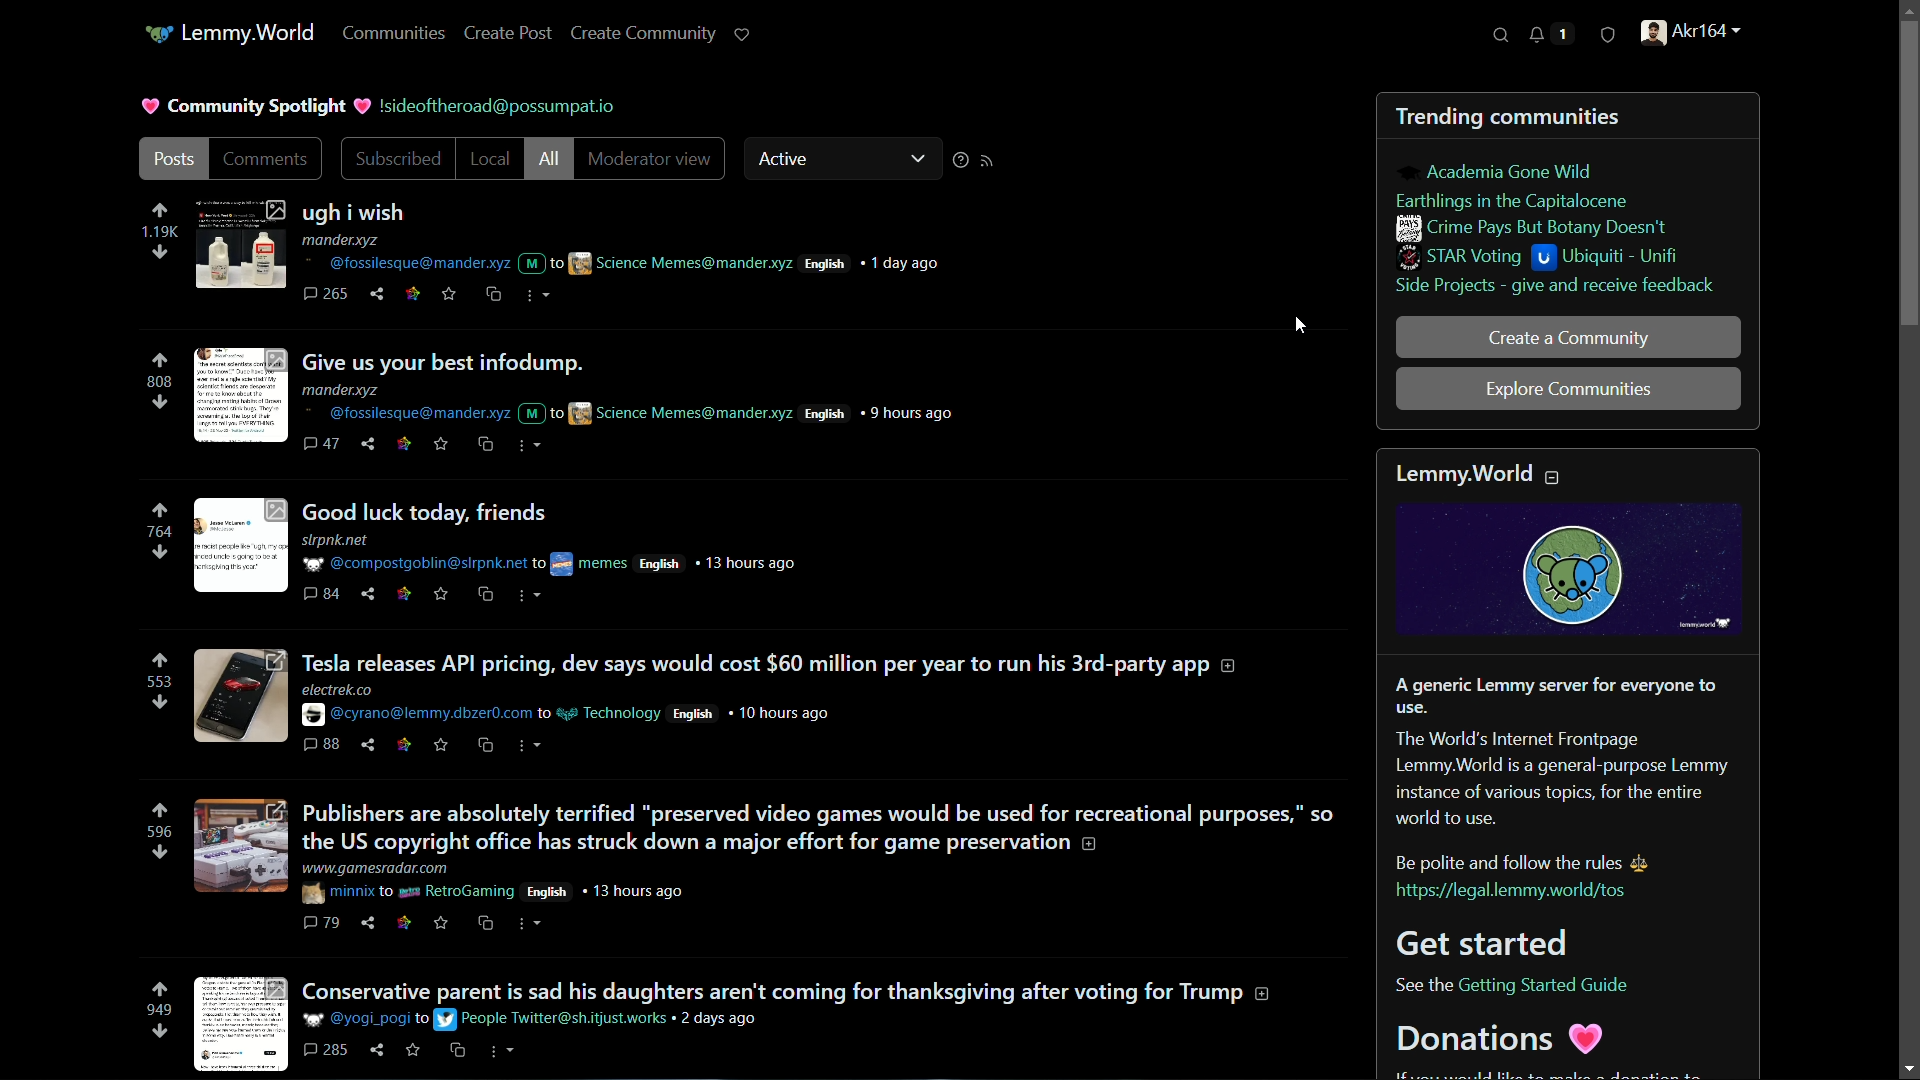 The image size is (1920, 1080). What do you see at coordinates (1567, 337) in the screenshot?
I see `create a community` at bounding box center [1567, 337].